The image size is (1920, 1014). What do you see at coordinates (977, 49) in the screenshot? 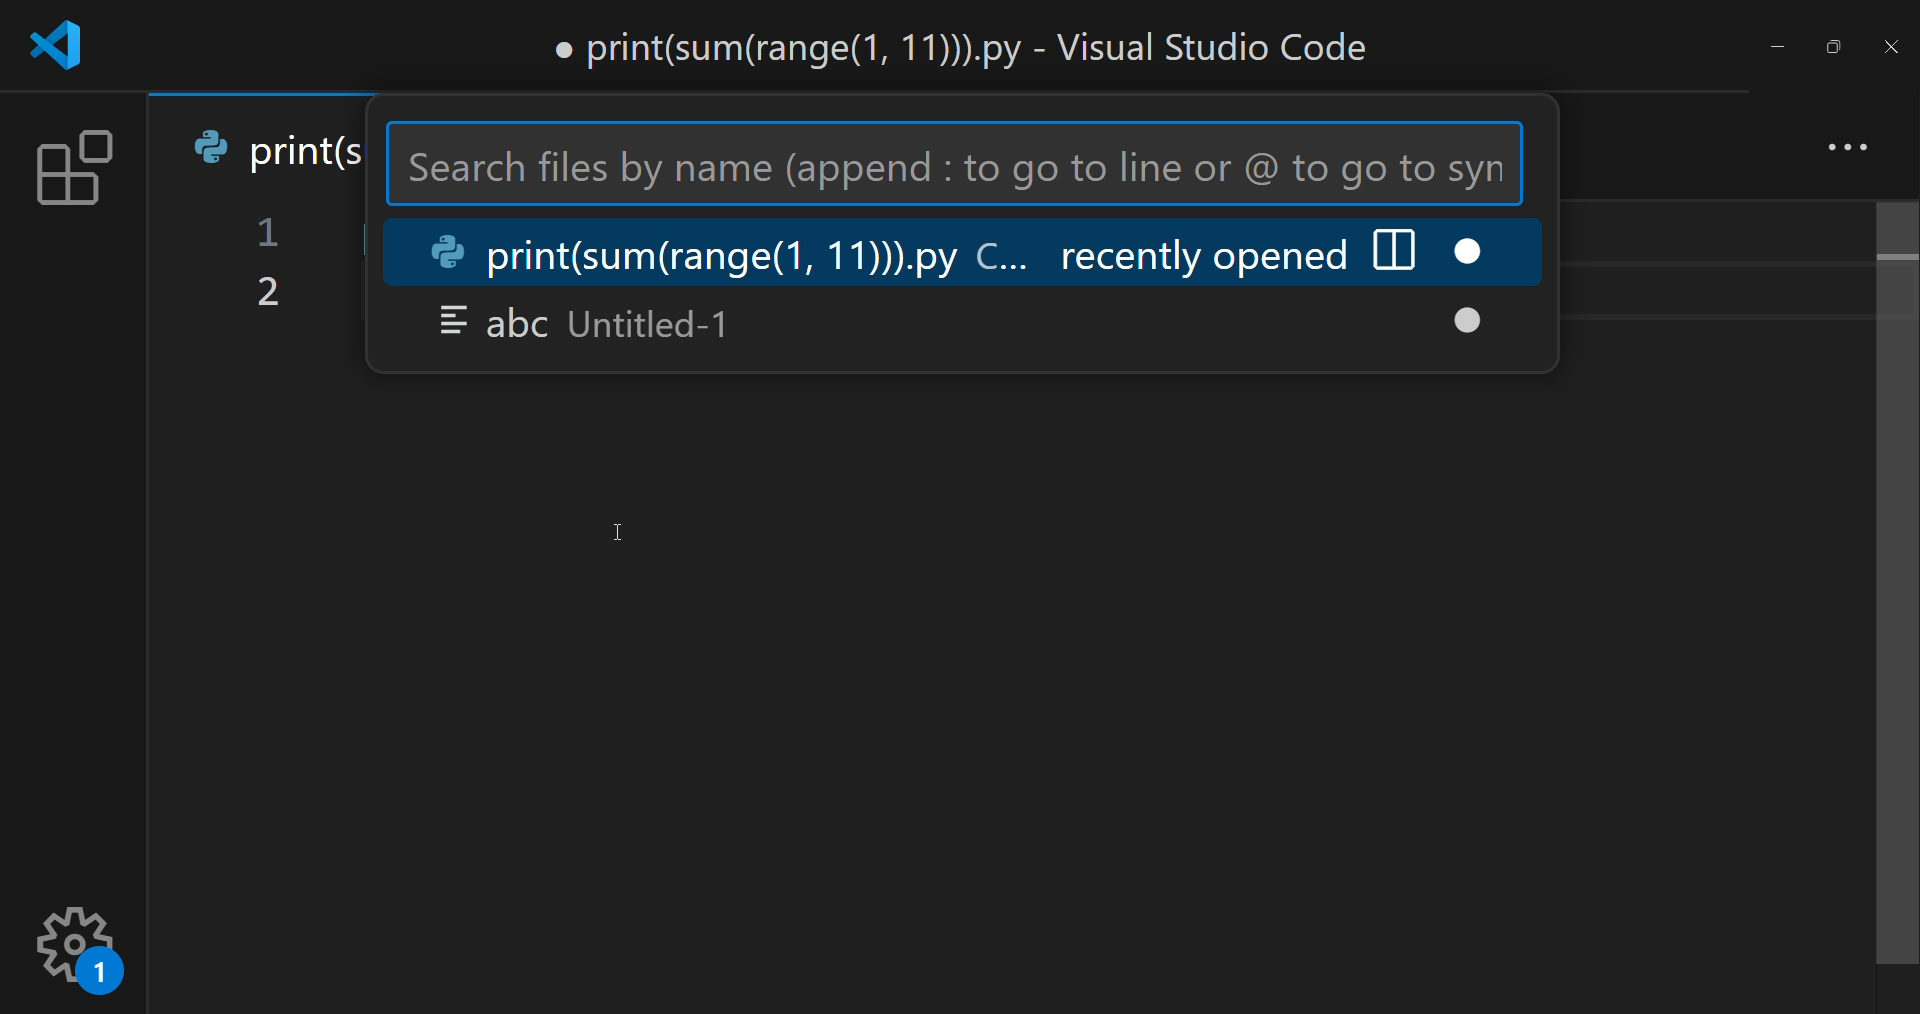
I see `print(sum(range(1, 11))).py - Visual Studio Code` at bounding box center [977, 49].